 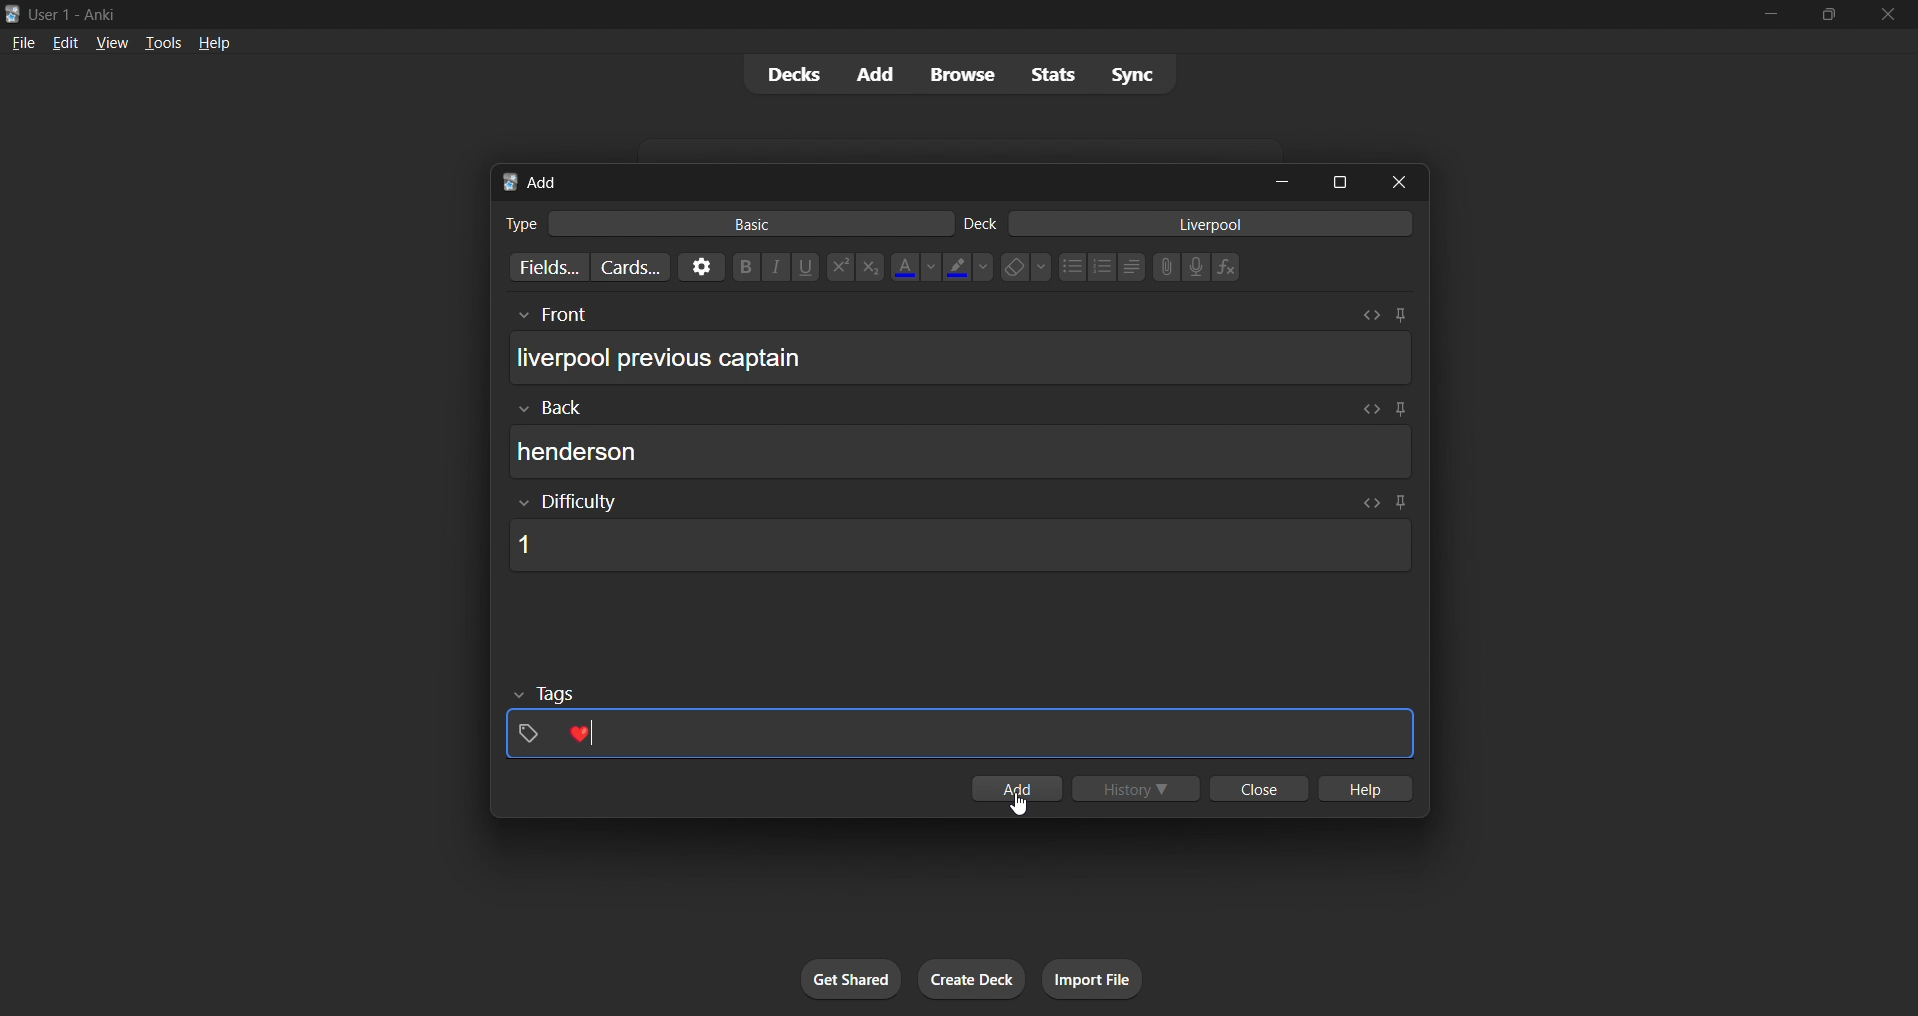 I want to click on add, so click(x=871, y=73).